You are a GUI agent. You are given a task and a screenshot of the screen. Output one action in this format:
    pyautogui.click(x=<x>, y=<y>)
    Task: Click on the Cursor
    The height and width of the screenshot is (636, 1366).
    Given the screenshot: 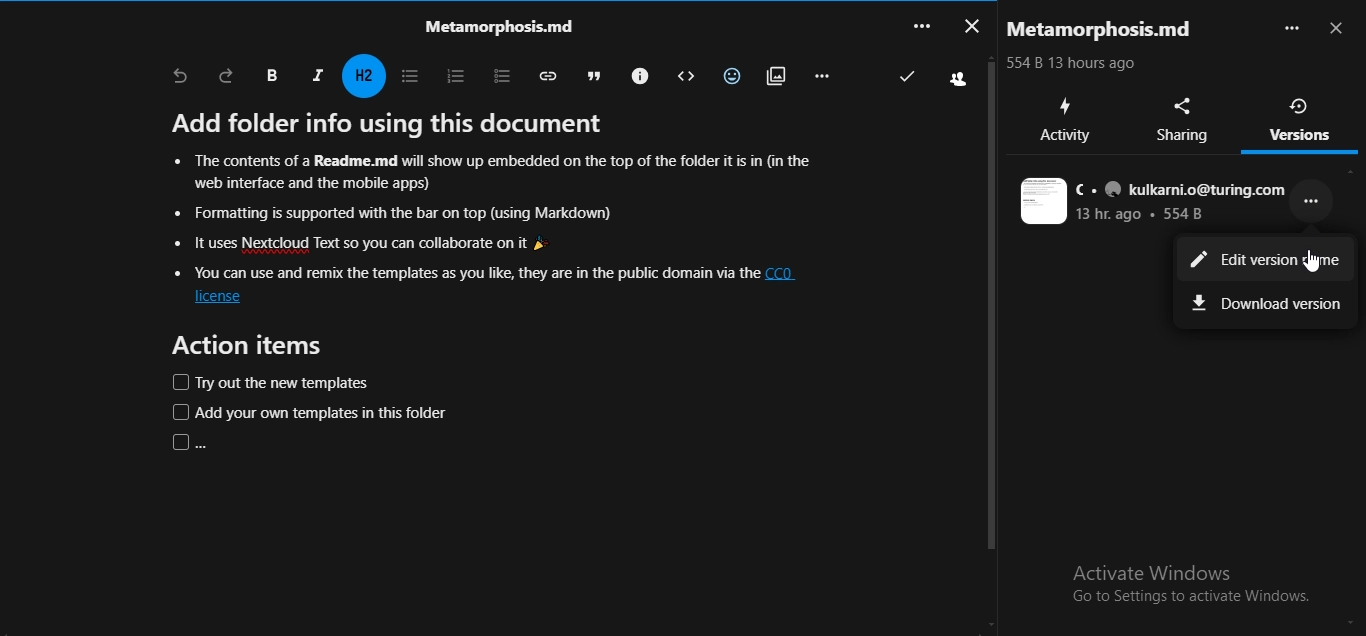 What is the action you would take?
    pyautogui.click(x=1309, y=262)
    